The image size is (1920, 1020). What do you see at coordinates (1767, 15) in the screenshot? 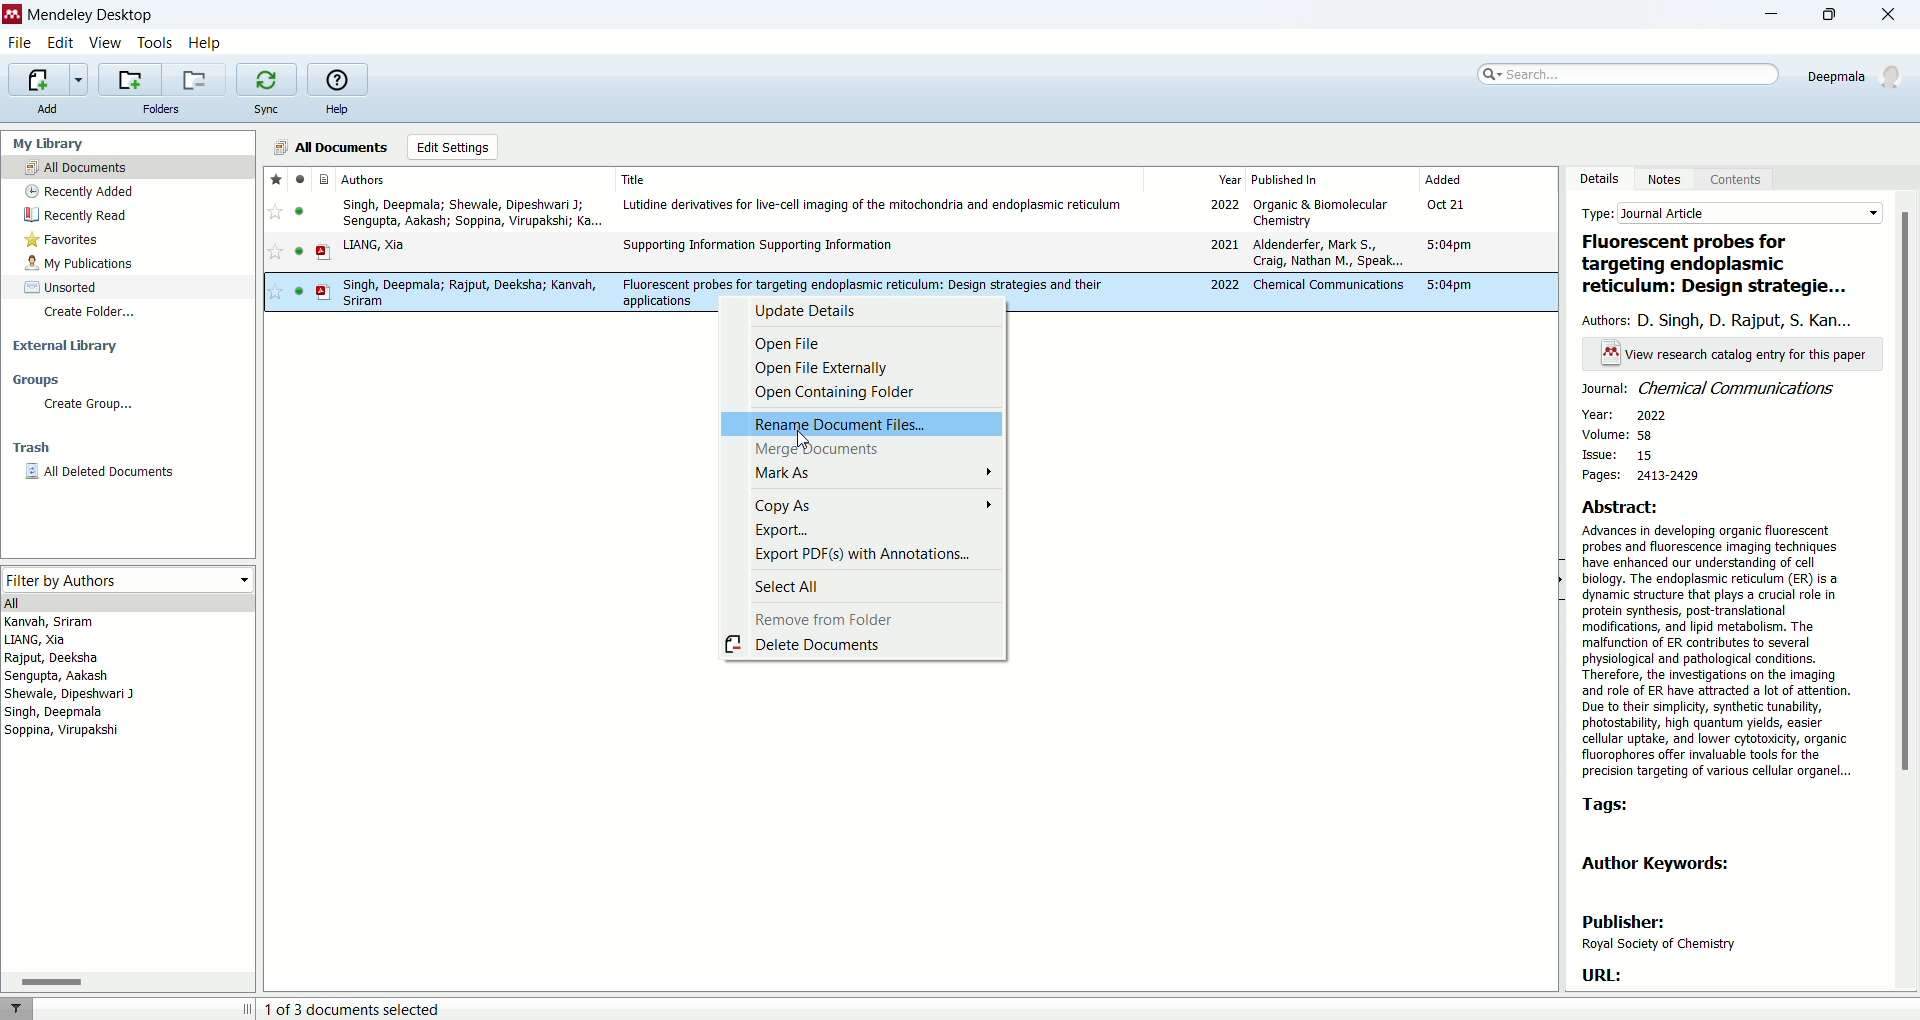
I see `minimize` at bounding box center [1767, 15].